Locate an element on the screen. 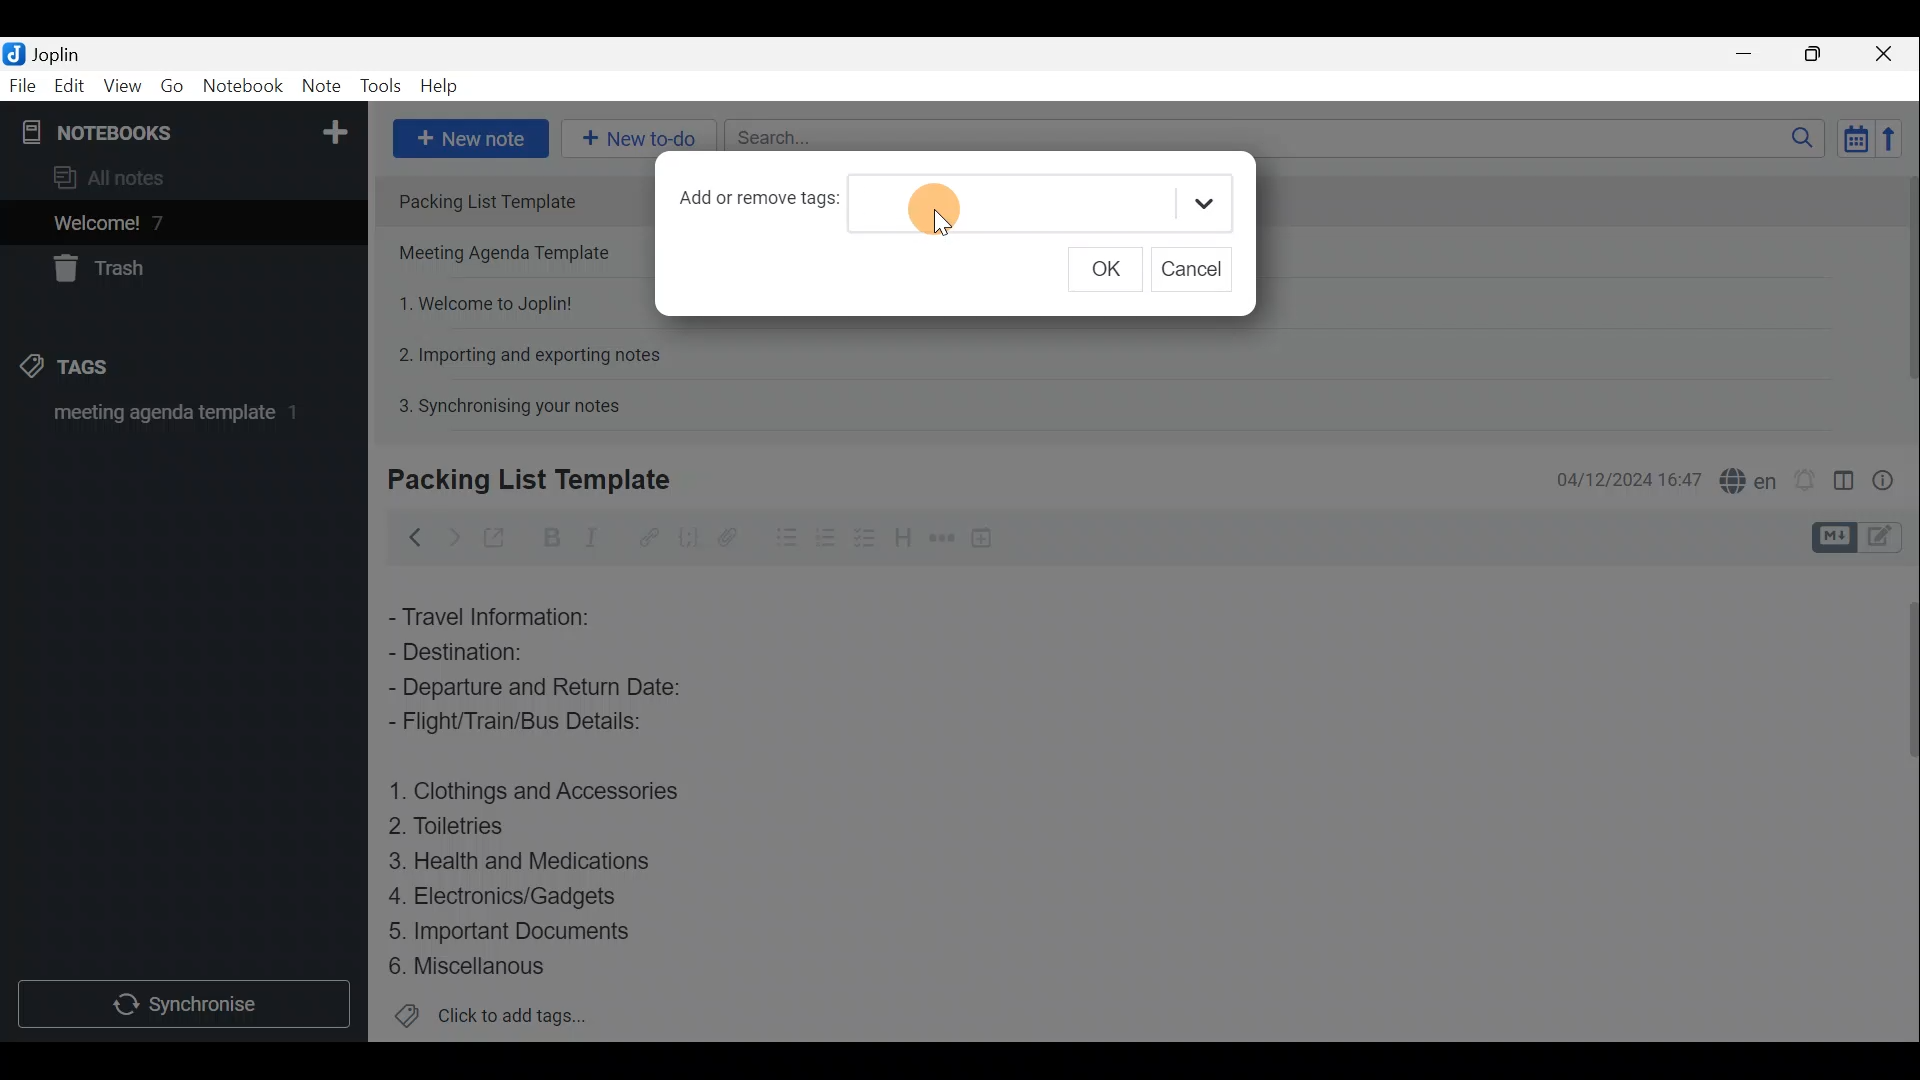 Image resolution: width=1920 pixels, height=1080 pixels. Trash is located at coordinates (107, 272).